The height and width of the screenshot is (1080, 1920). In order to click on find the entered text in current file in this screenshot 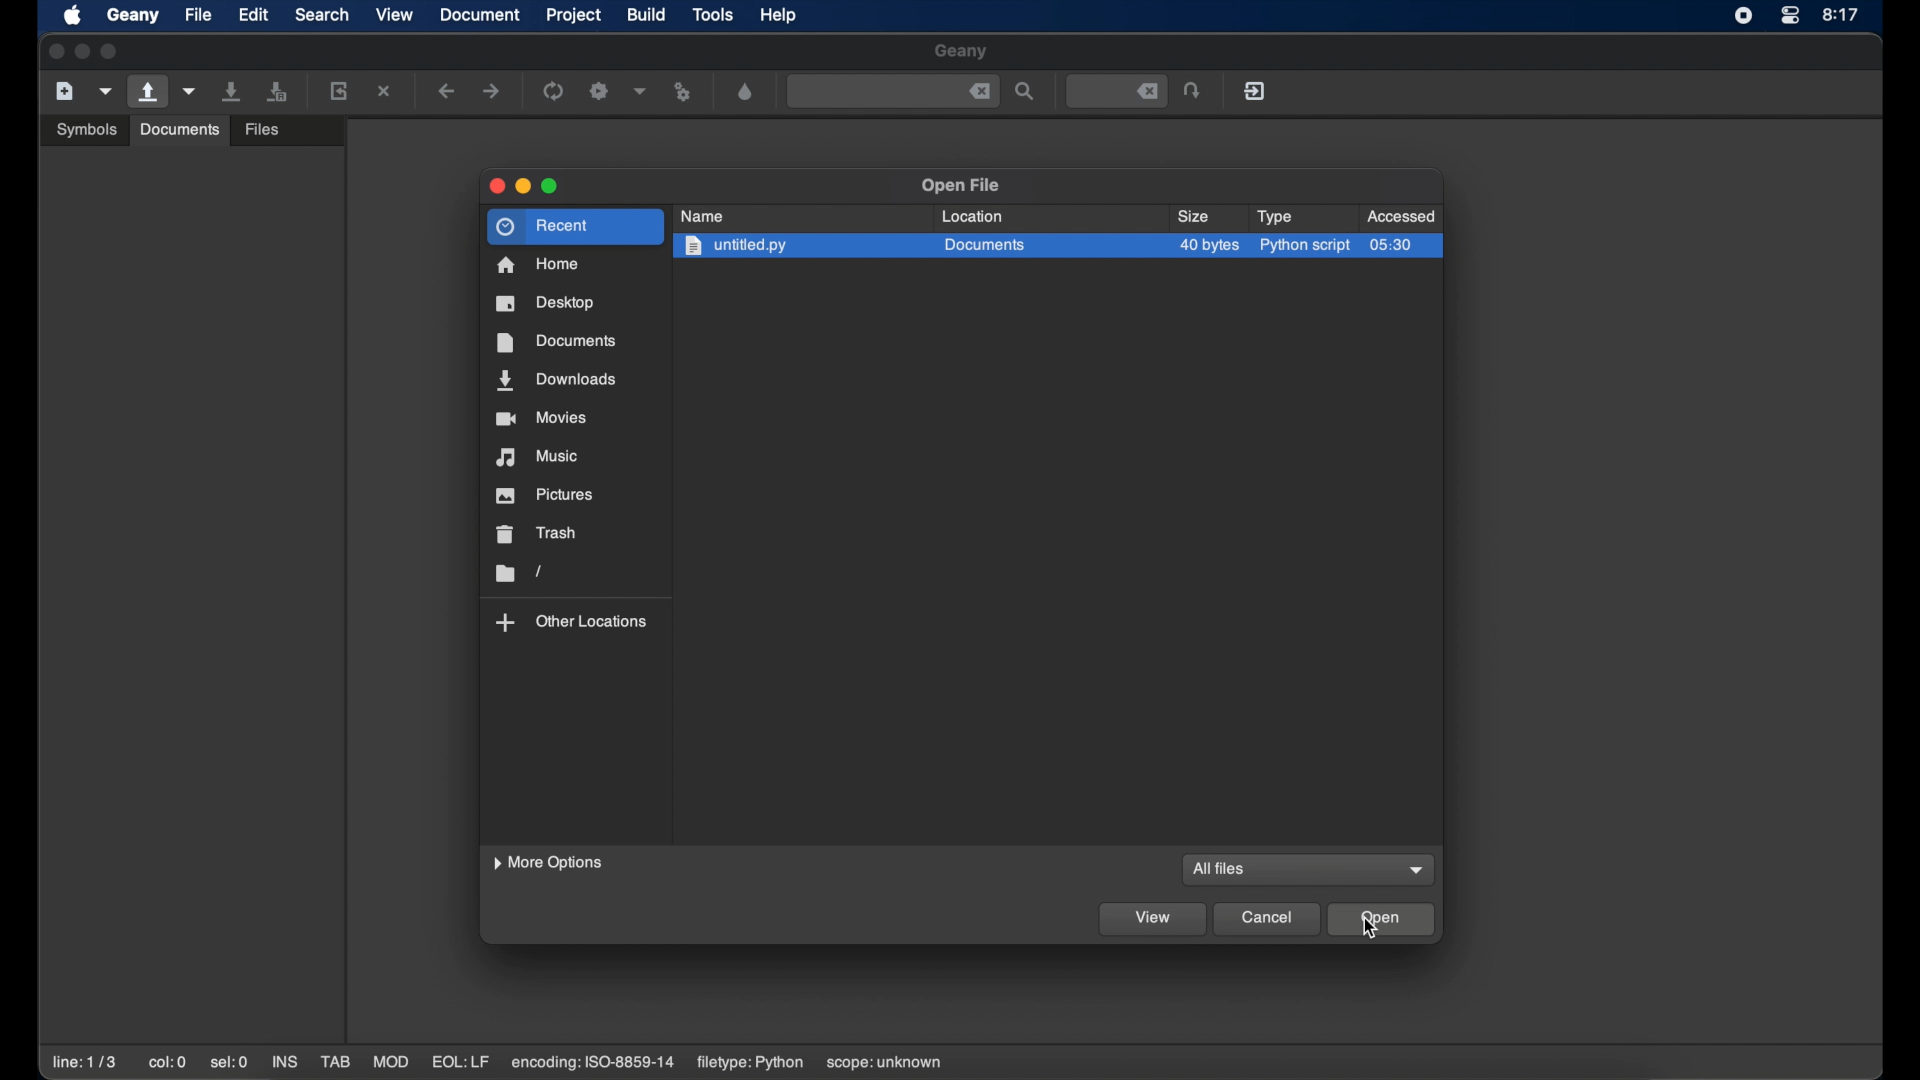, I will do `click(1025, 91)`.